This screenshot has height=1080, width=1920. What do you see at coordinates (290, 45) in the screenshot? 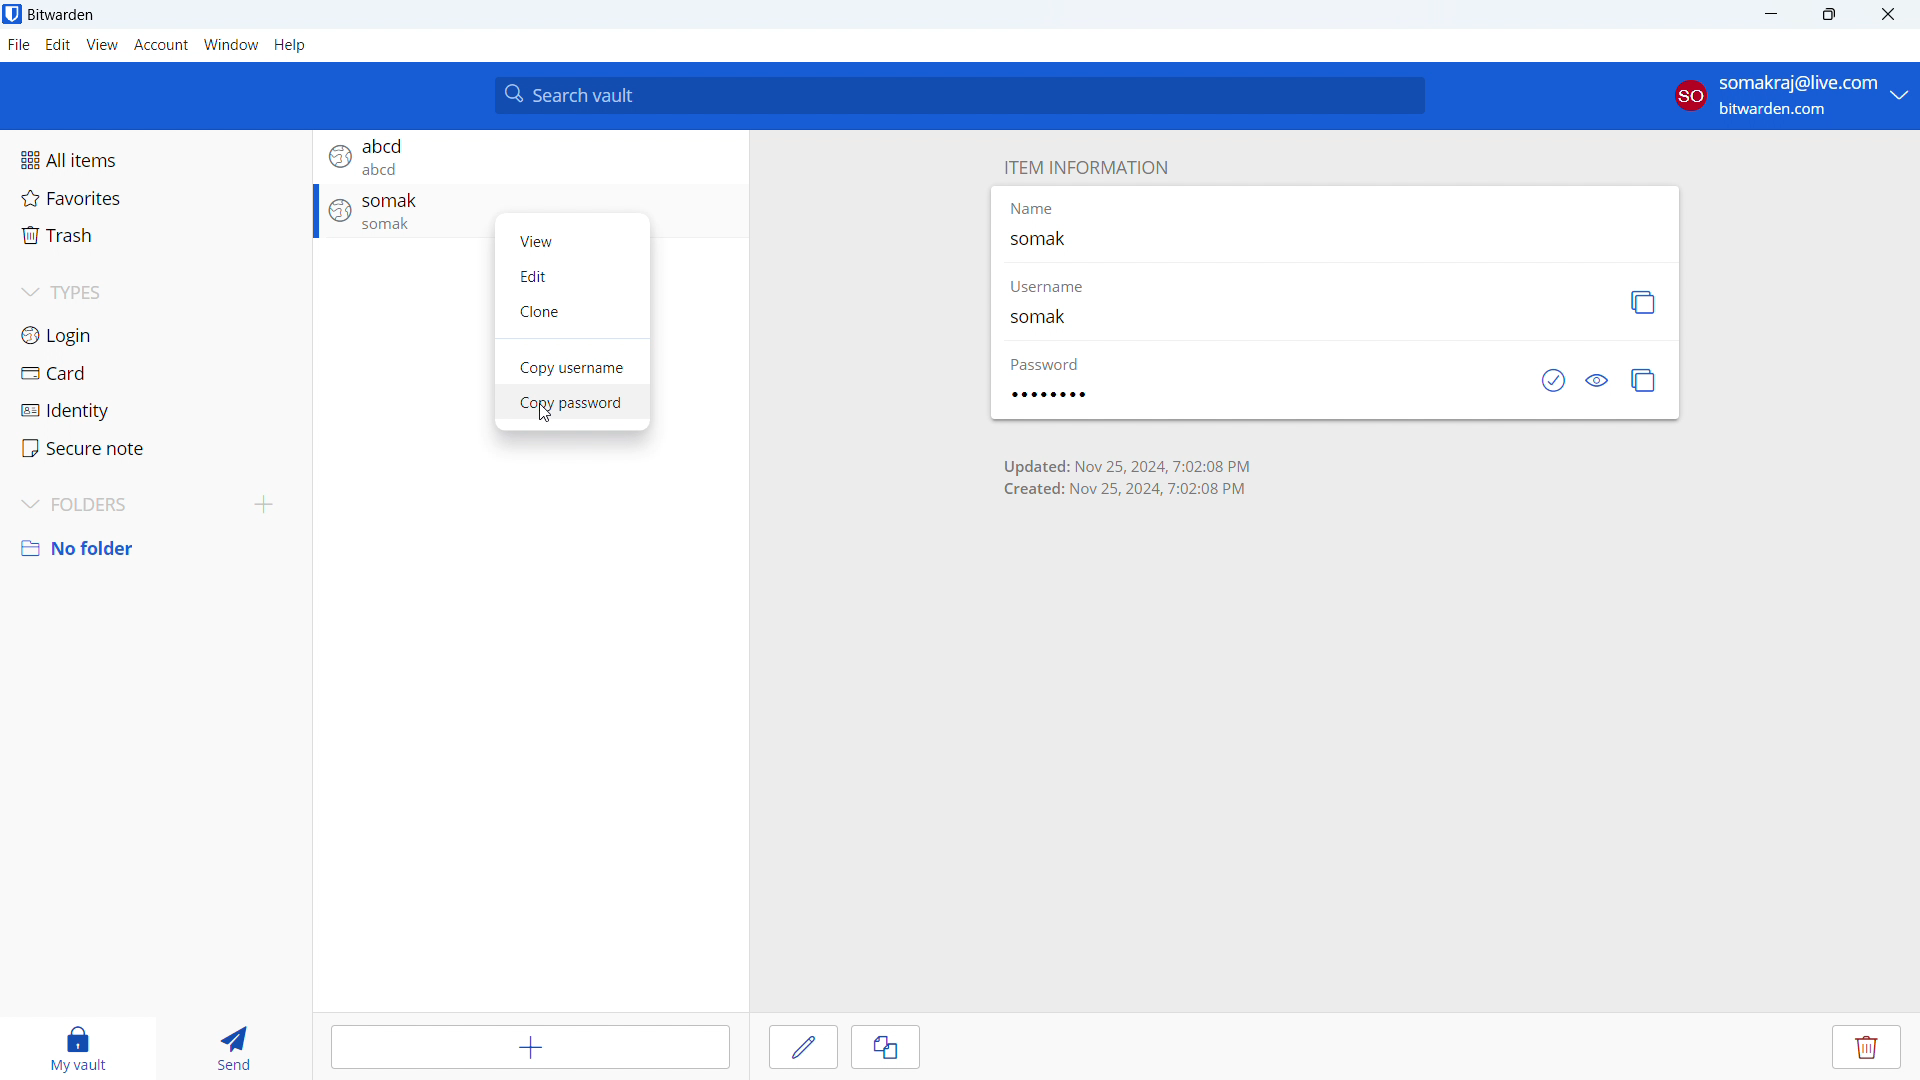
I see `h` at bounding box center [290, 45].